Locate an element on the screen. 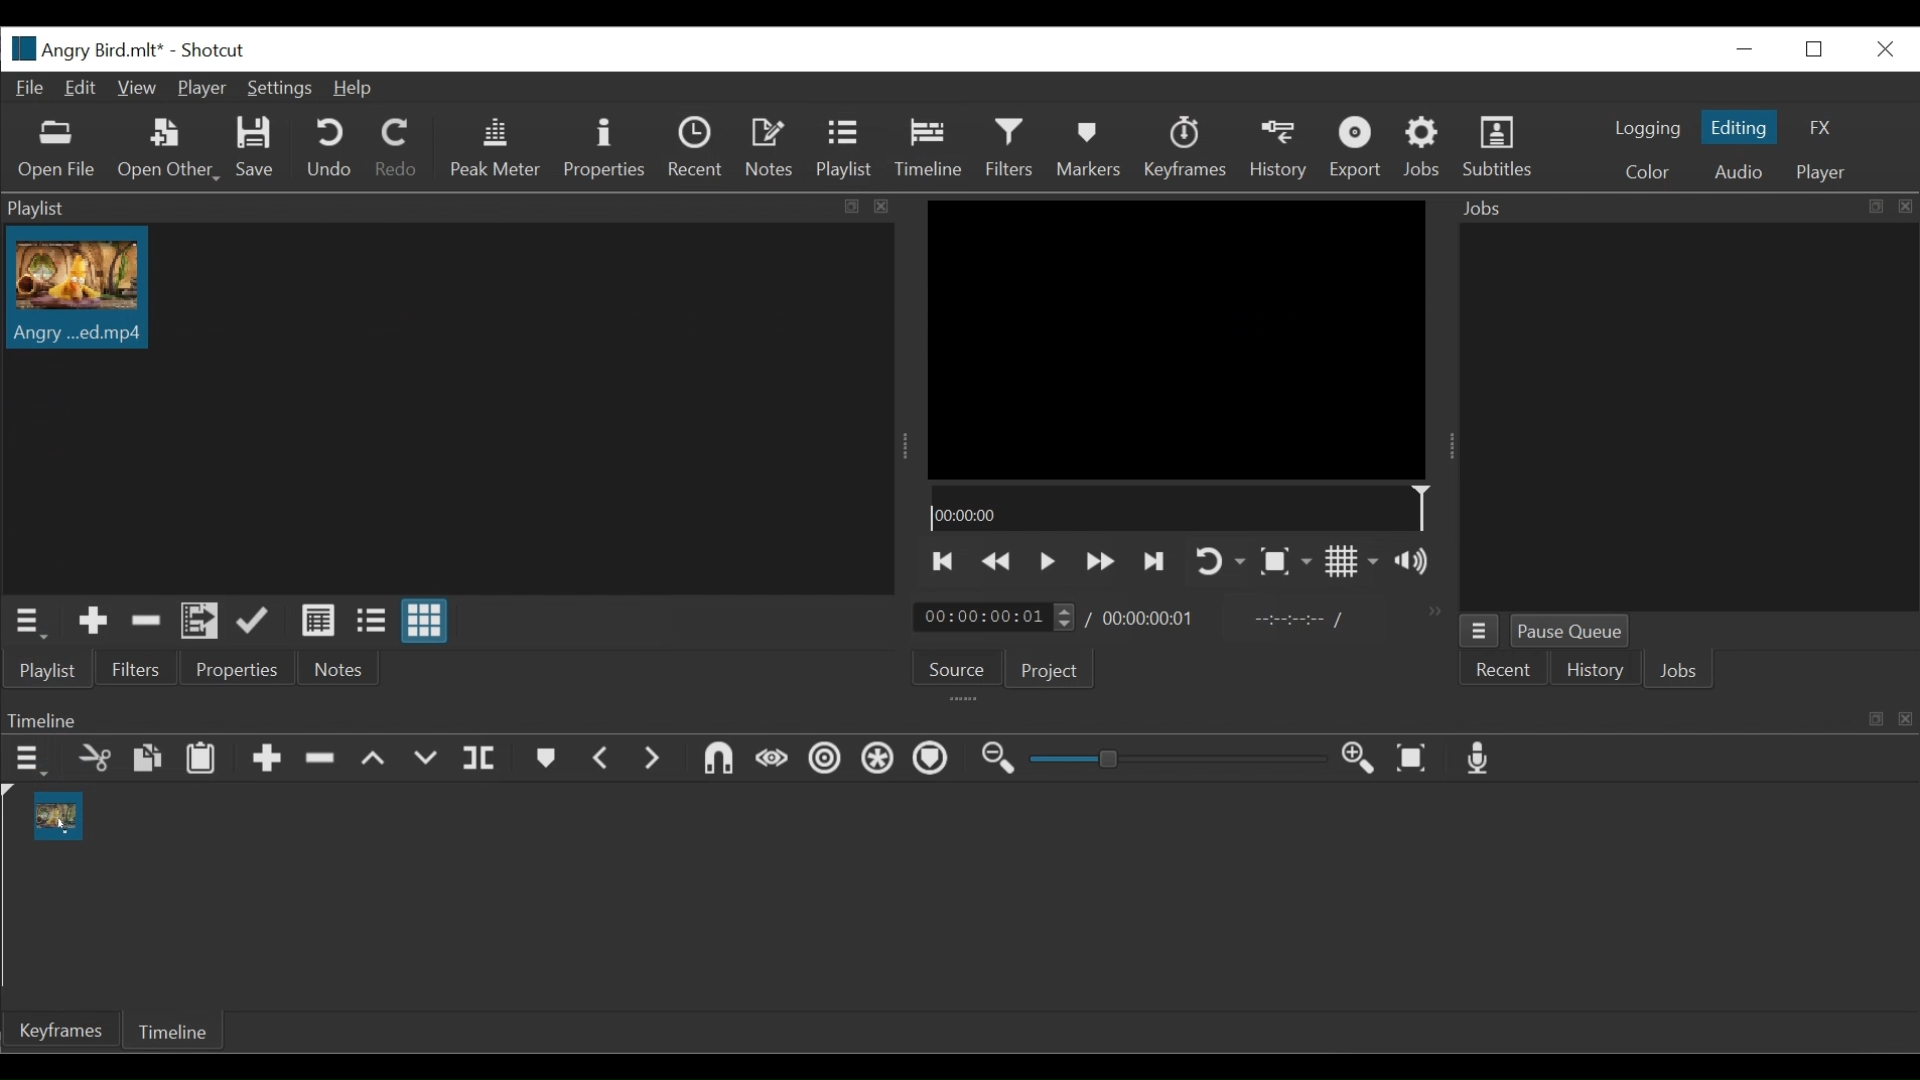 The height and width of the screenshot is (1080, 1920). Timeline Panel is located at coordinates (961, 715).